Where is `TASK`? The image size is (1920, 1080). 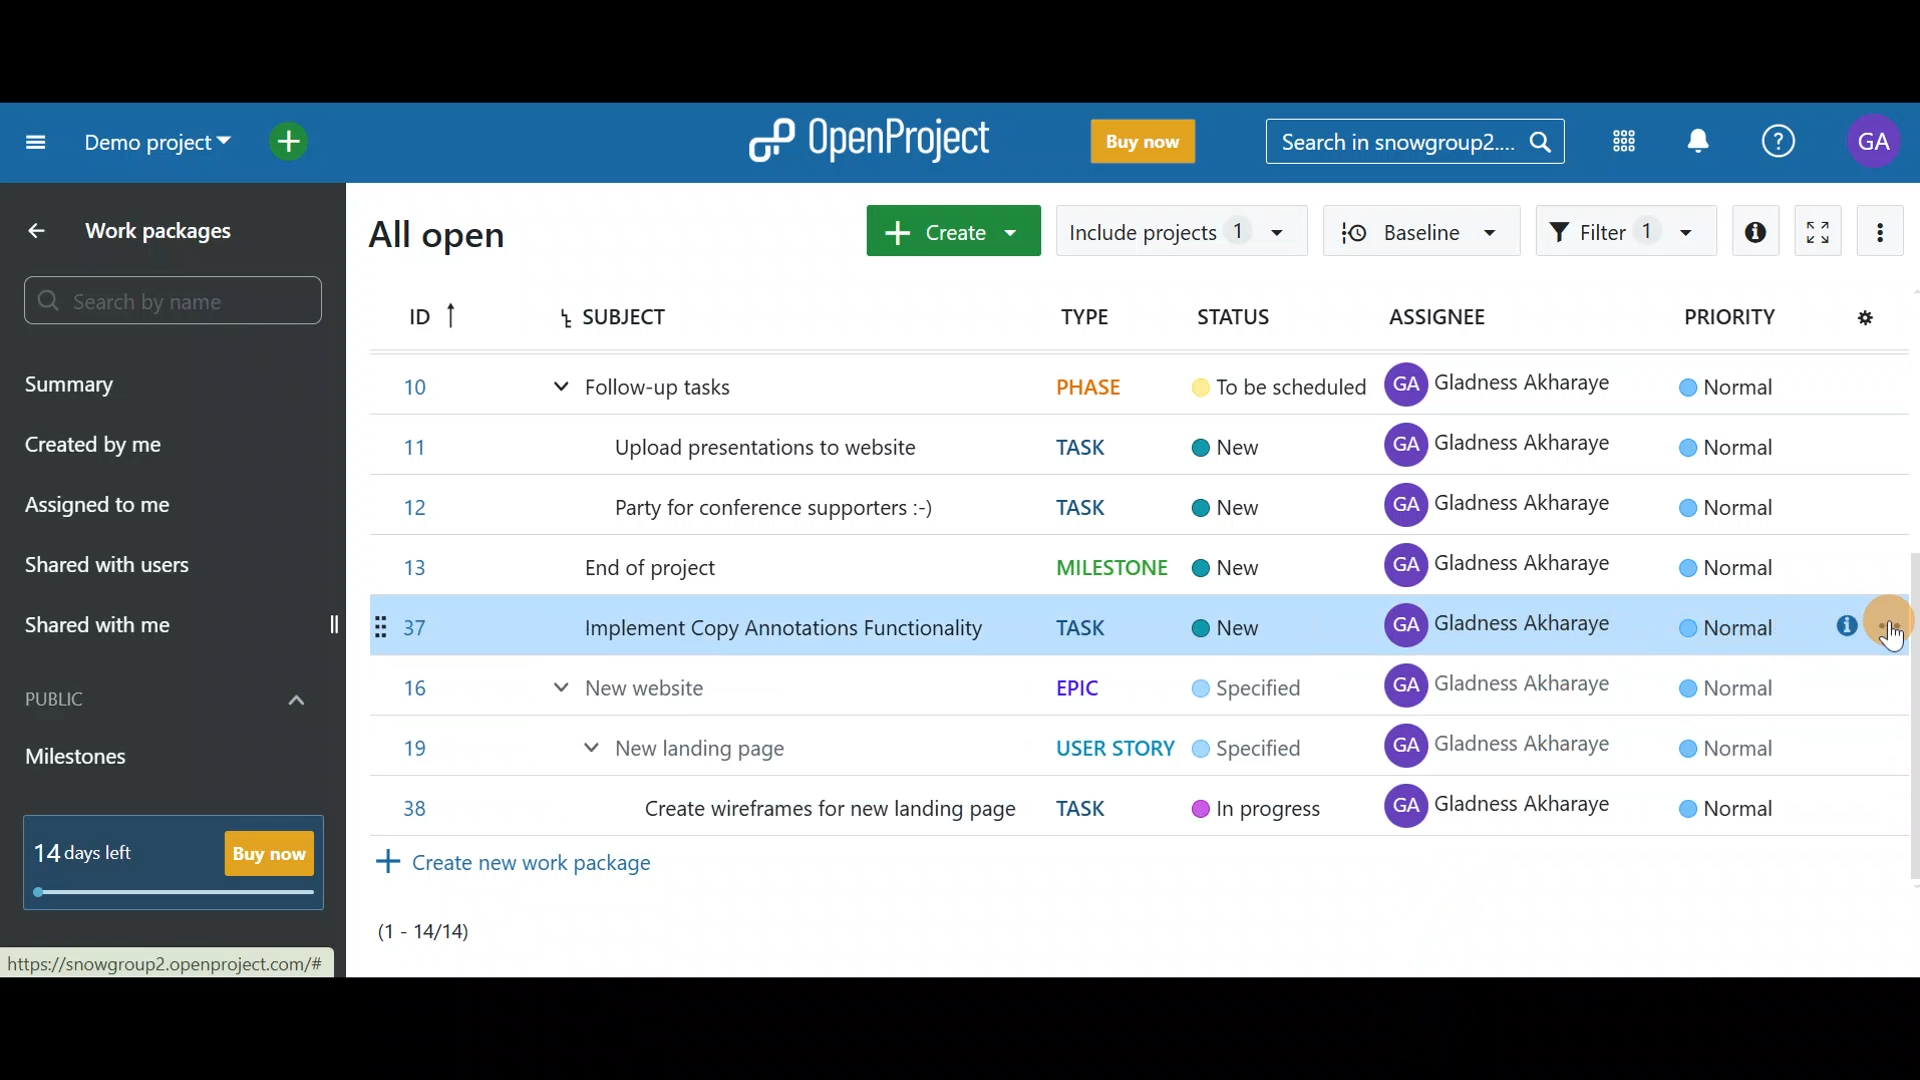 TASK is located at coordinates (1096, 812).